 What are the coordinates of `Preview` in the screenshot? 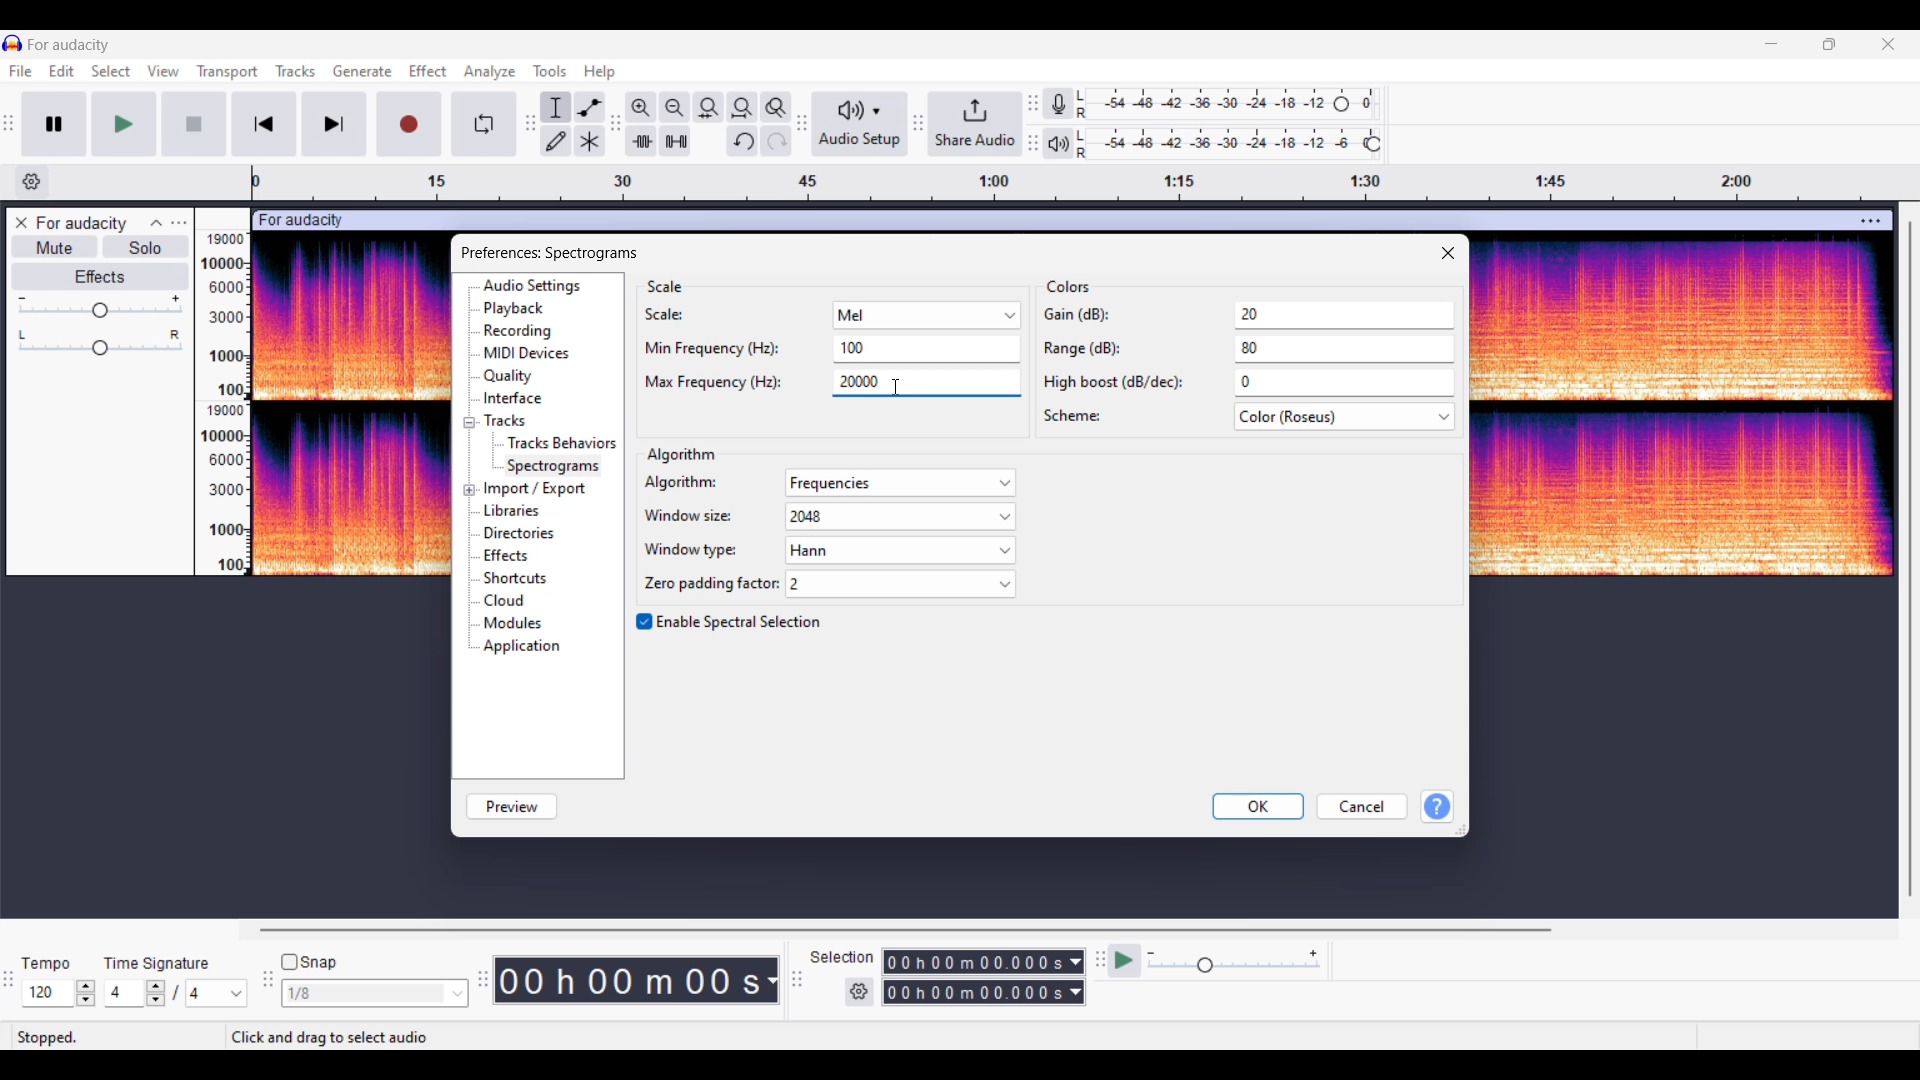 It's located at (512, 807).